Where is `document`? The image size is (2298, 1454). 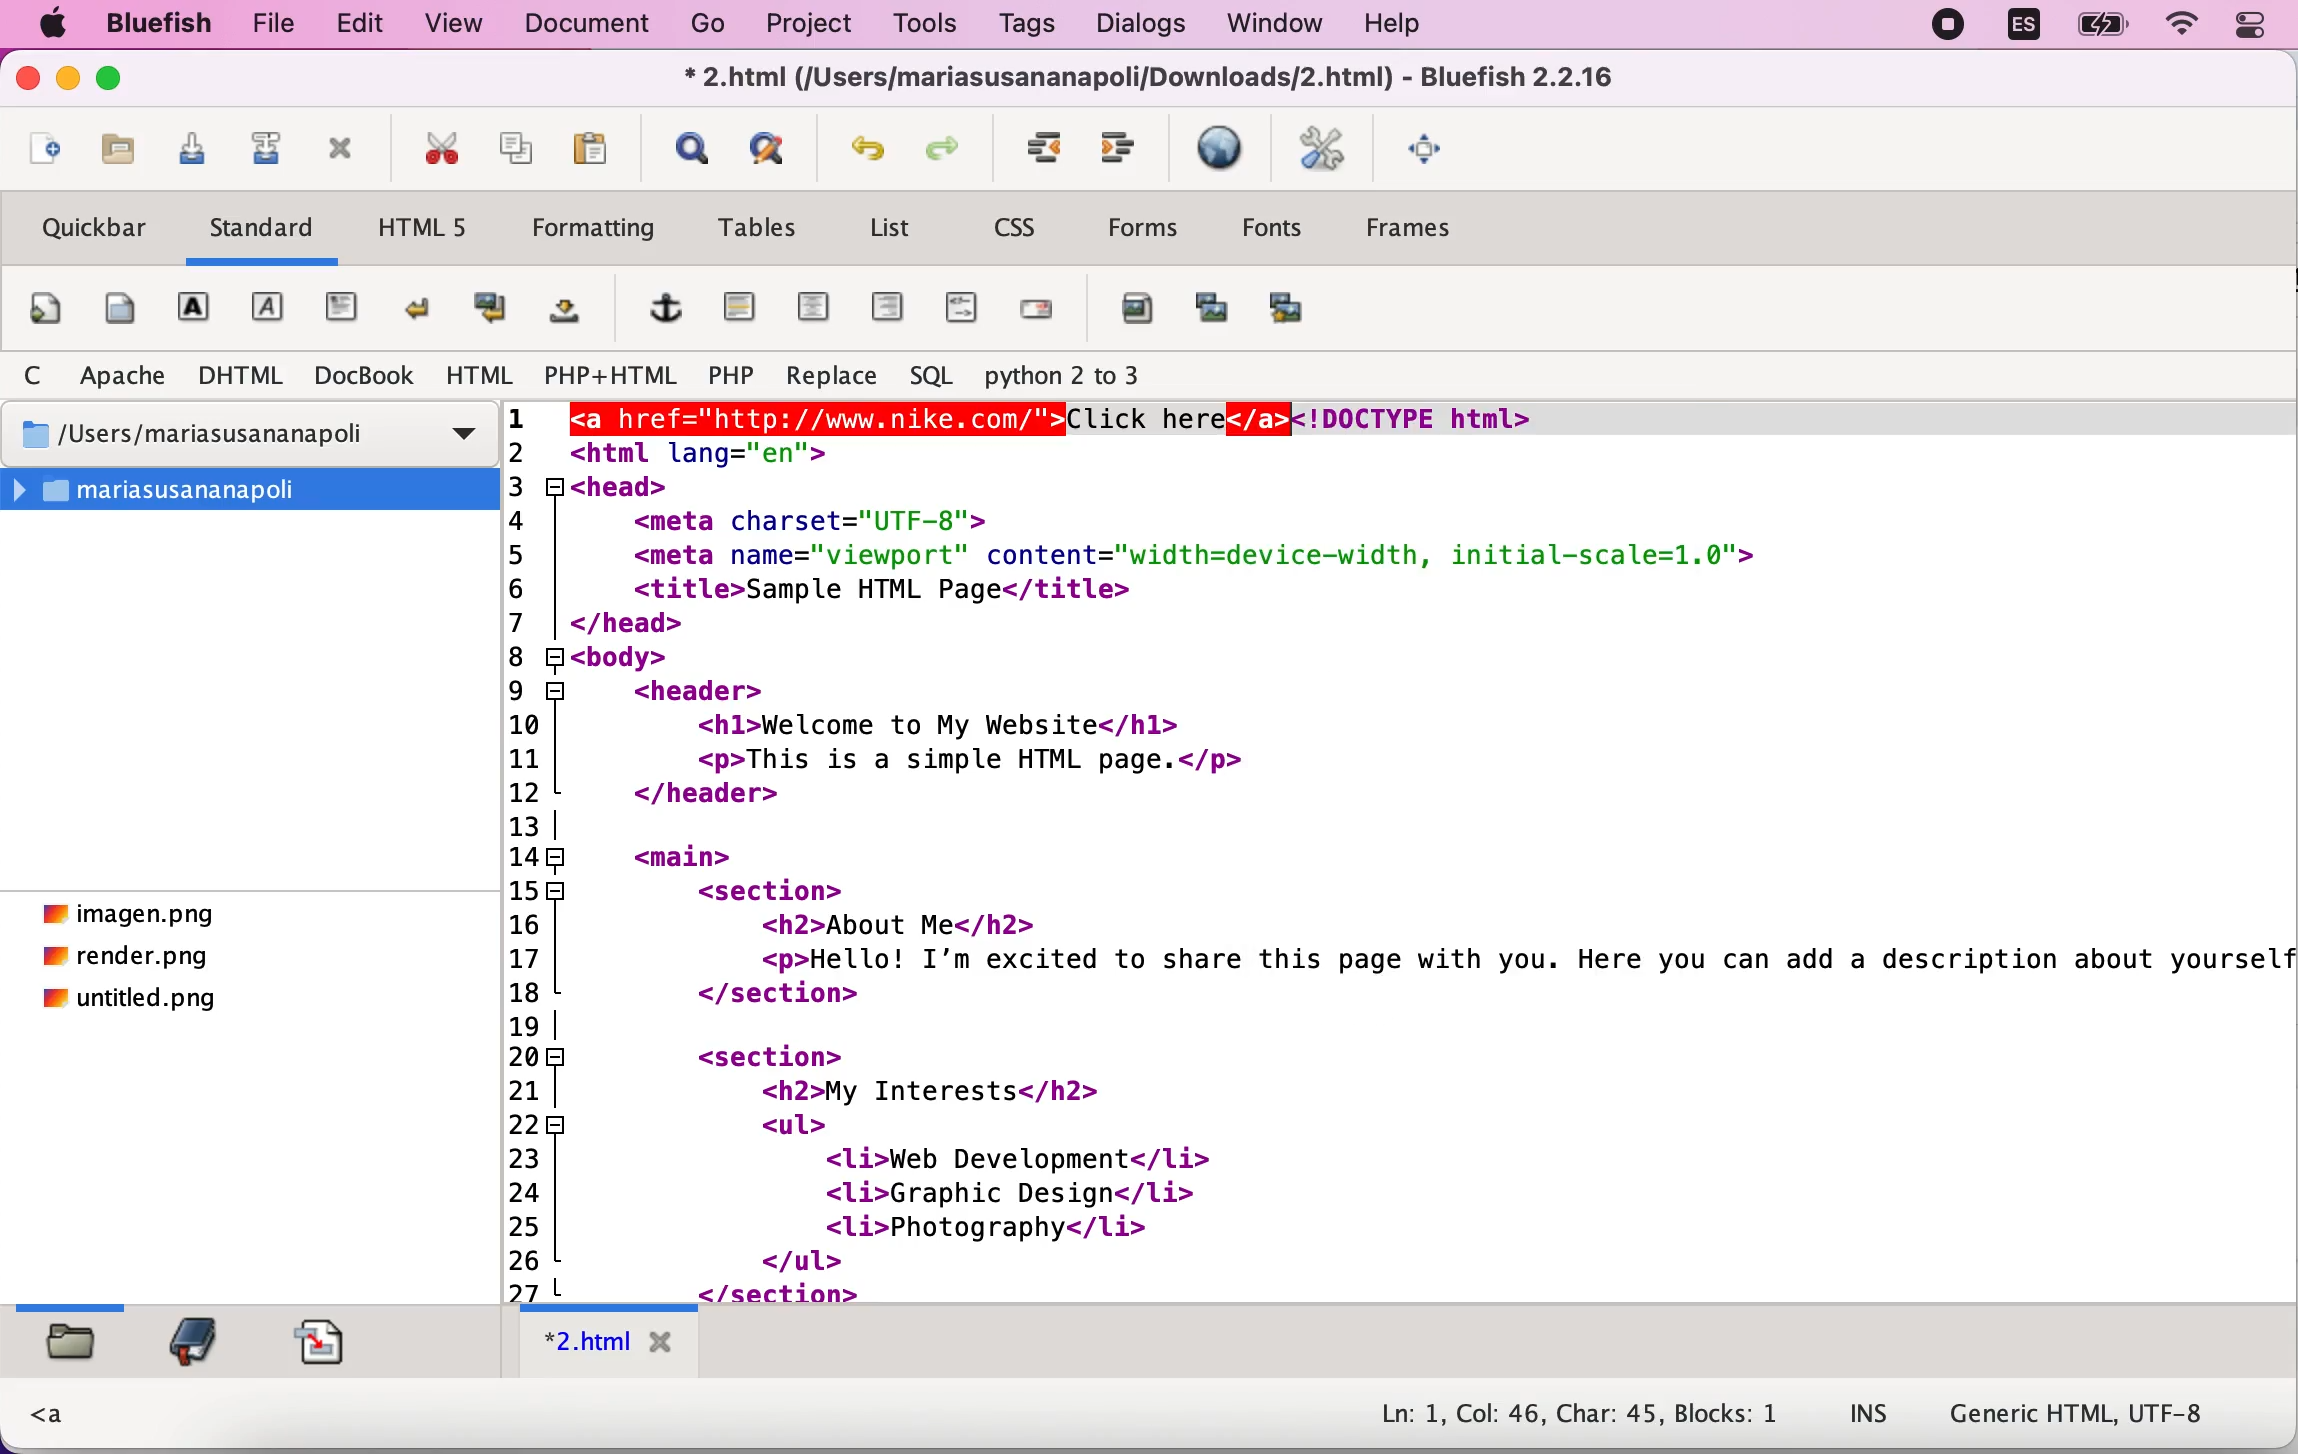 document is located at coordinates (590, 29).